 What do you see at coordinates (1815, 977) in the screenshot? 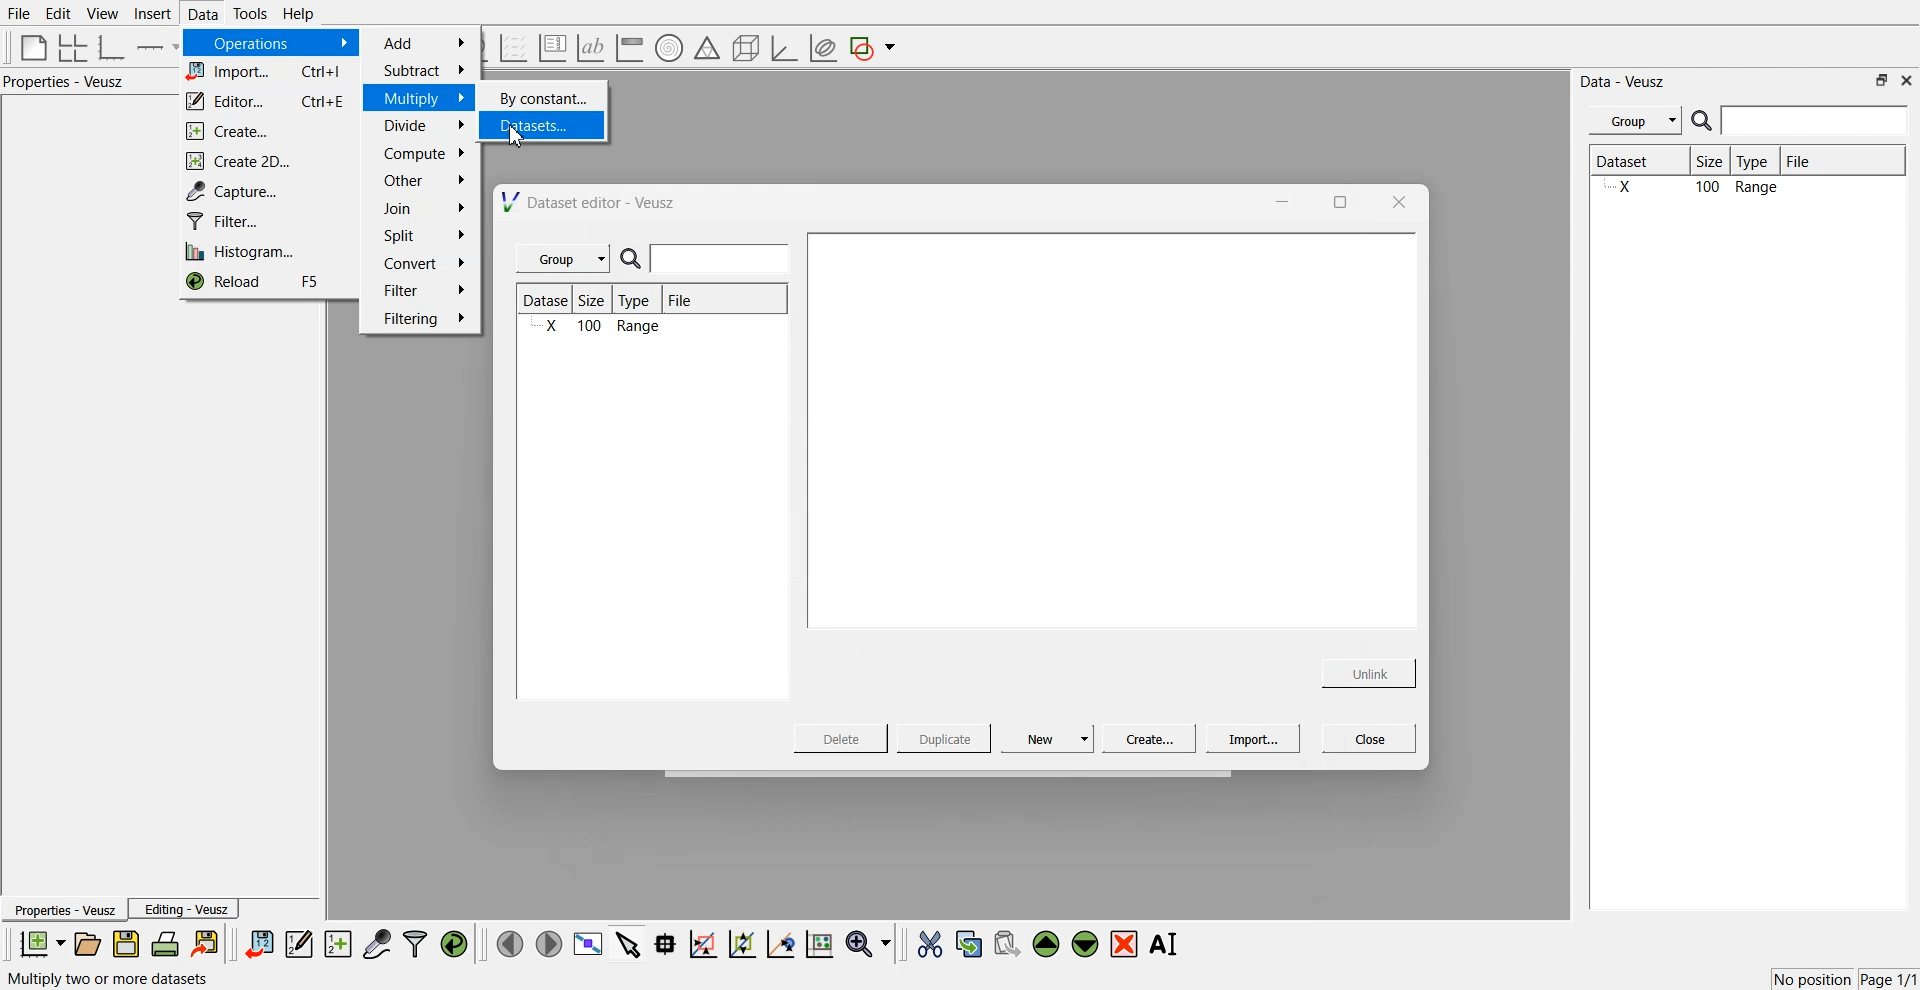
I see `No position` at bounding box center [1815, 977].